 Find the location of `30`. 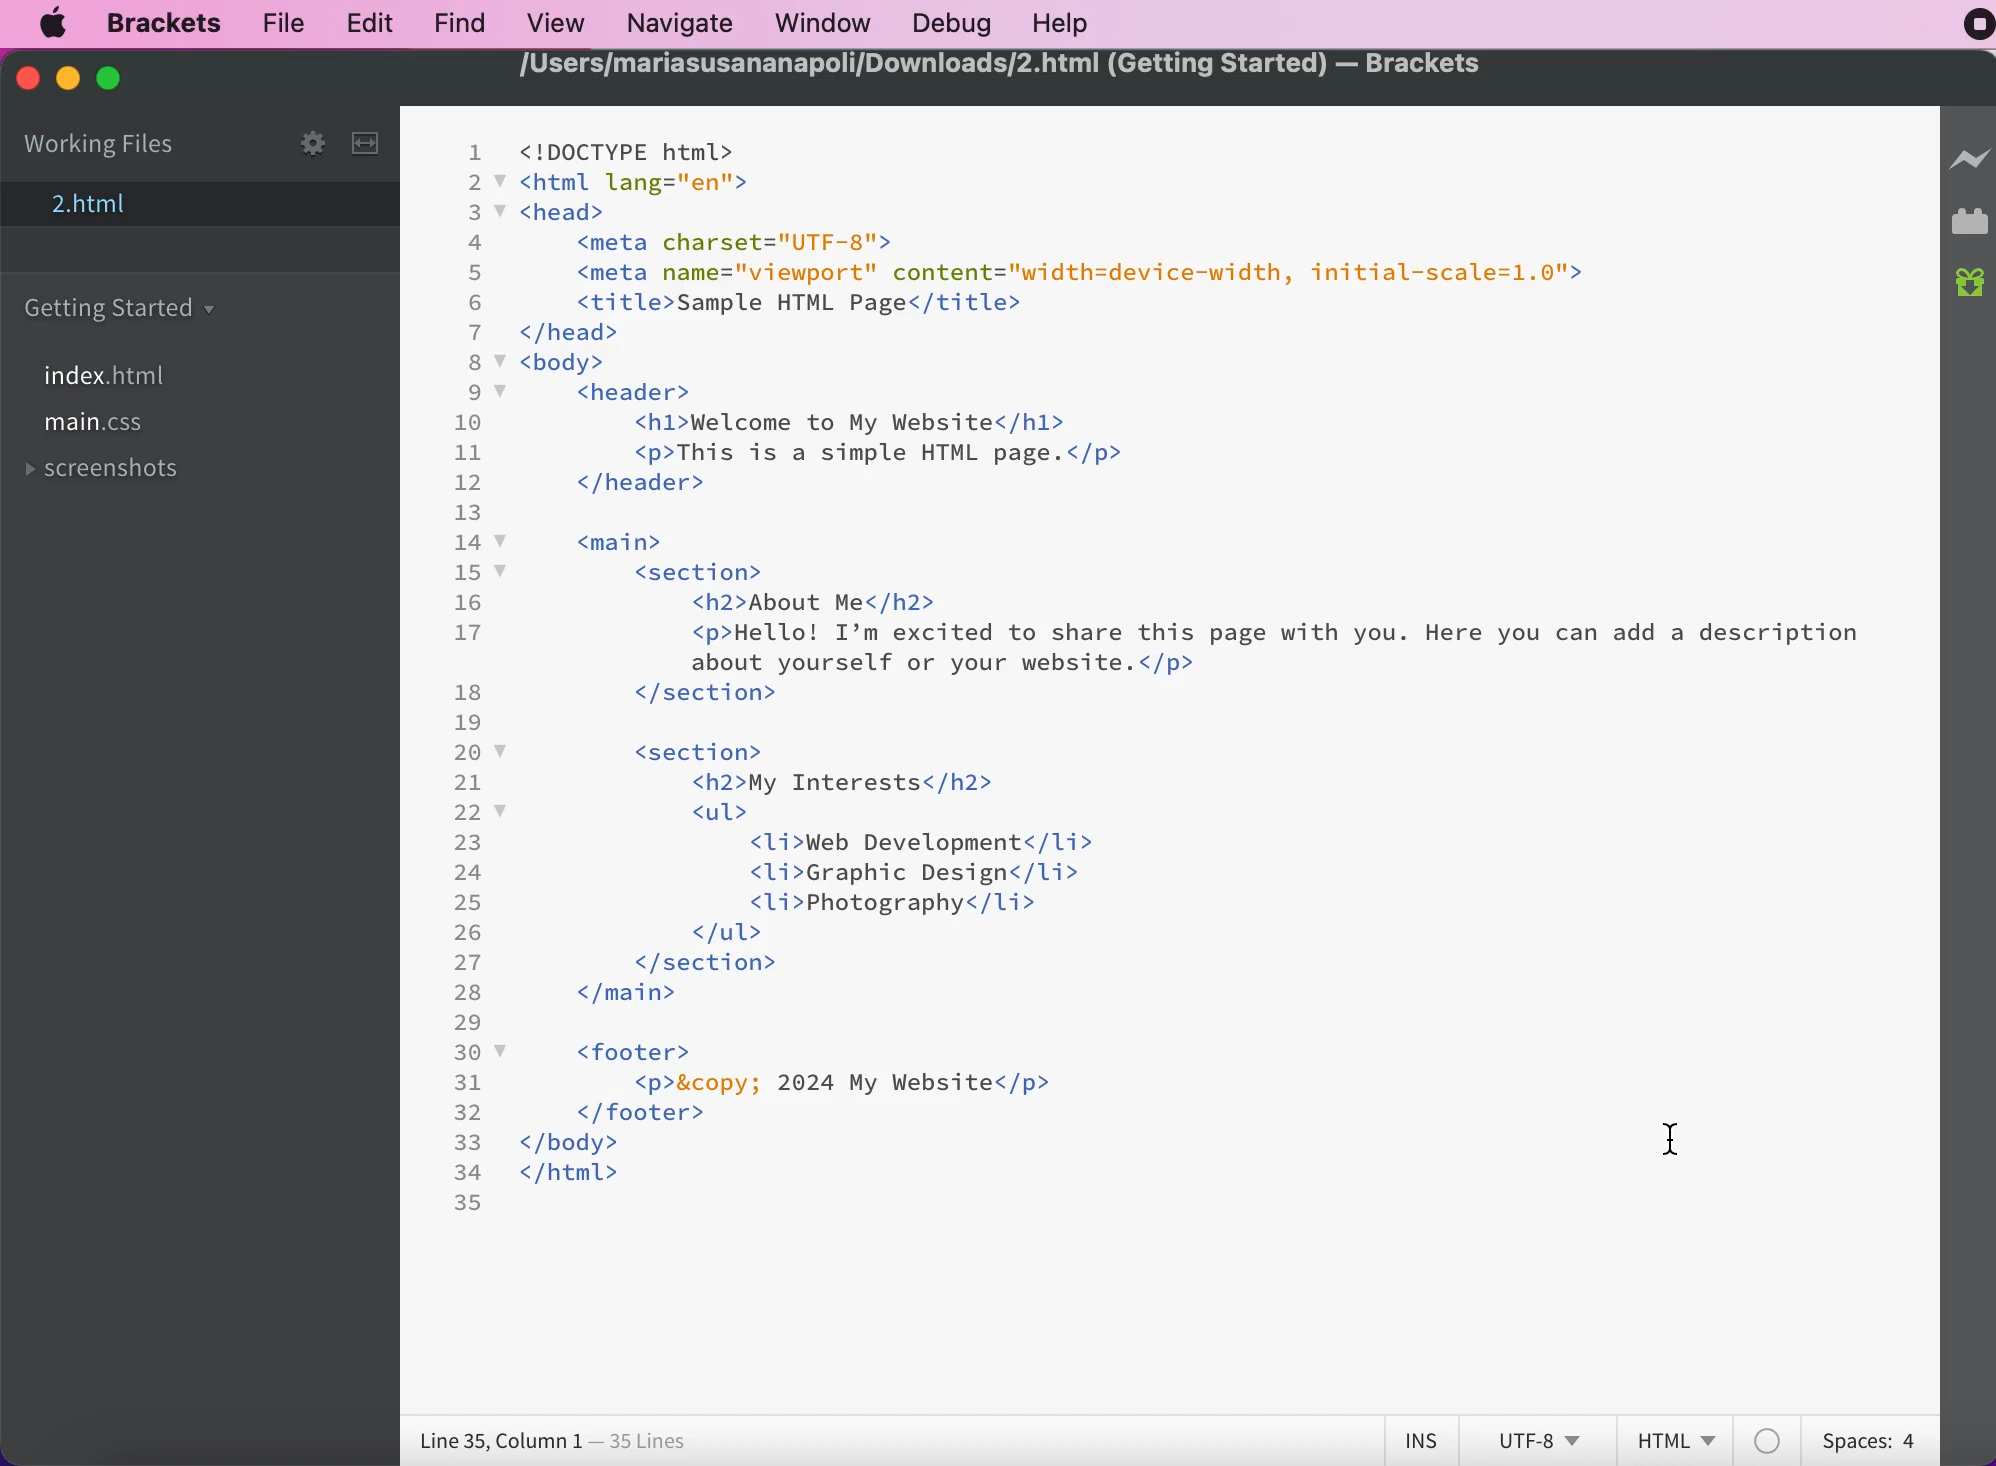

30 is located at coordinates (468, 1053).